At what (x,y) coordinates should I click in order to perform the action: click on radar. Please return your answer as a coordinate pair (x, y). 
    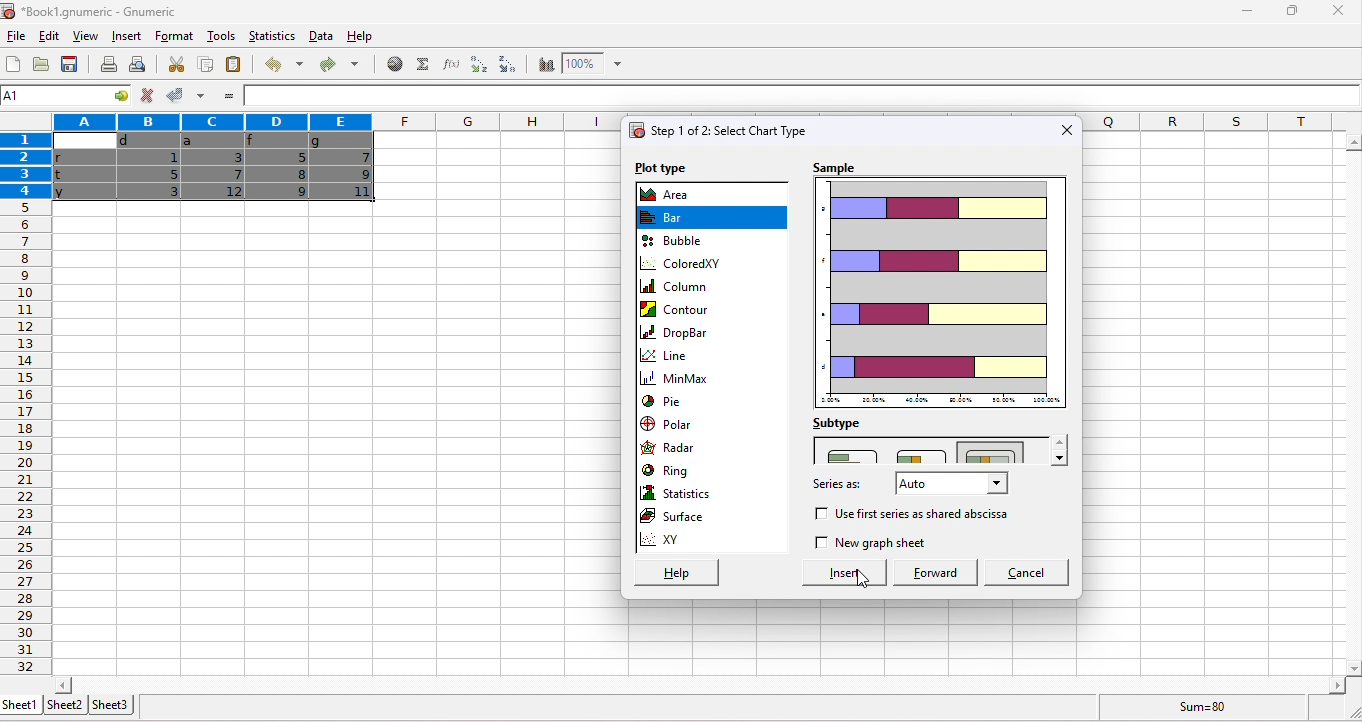
    Looking at the image, I should click on (672, 450).